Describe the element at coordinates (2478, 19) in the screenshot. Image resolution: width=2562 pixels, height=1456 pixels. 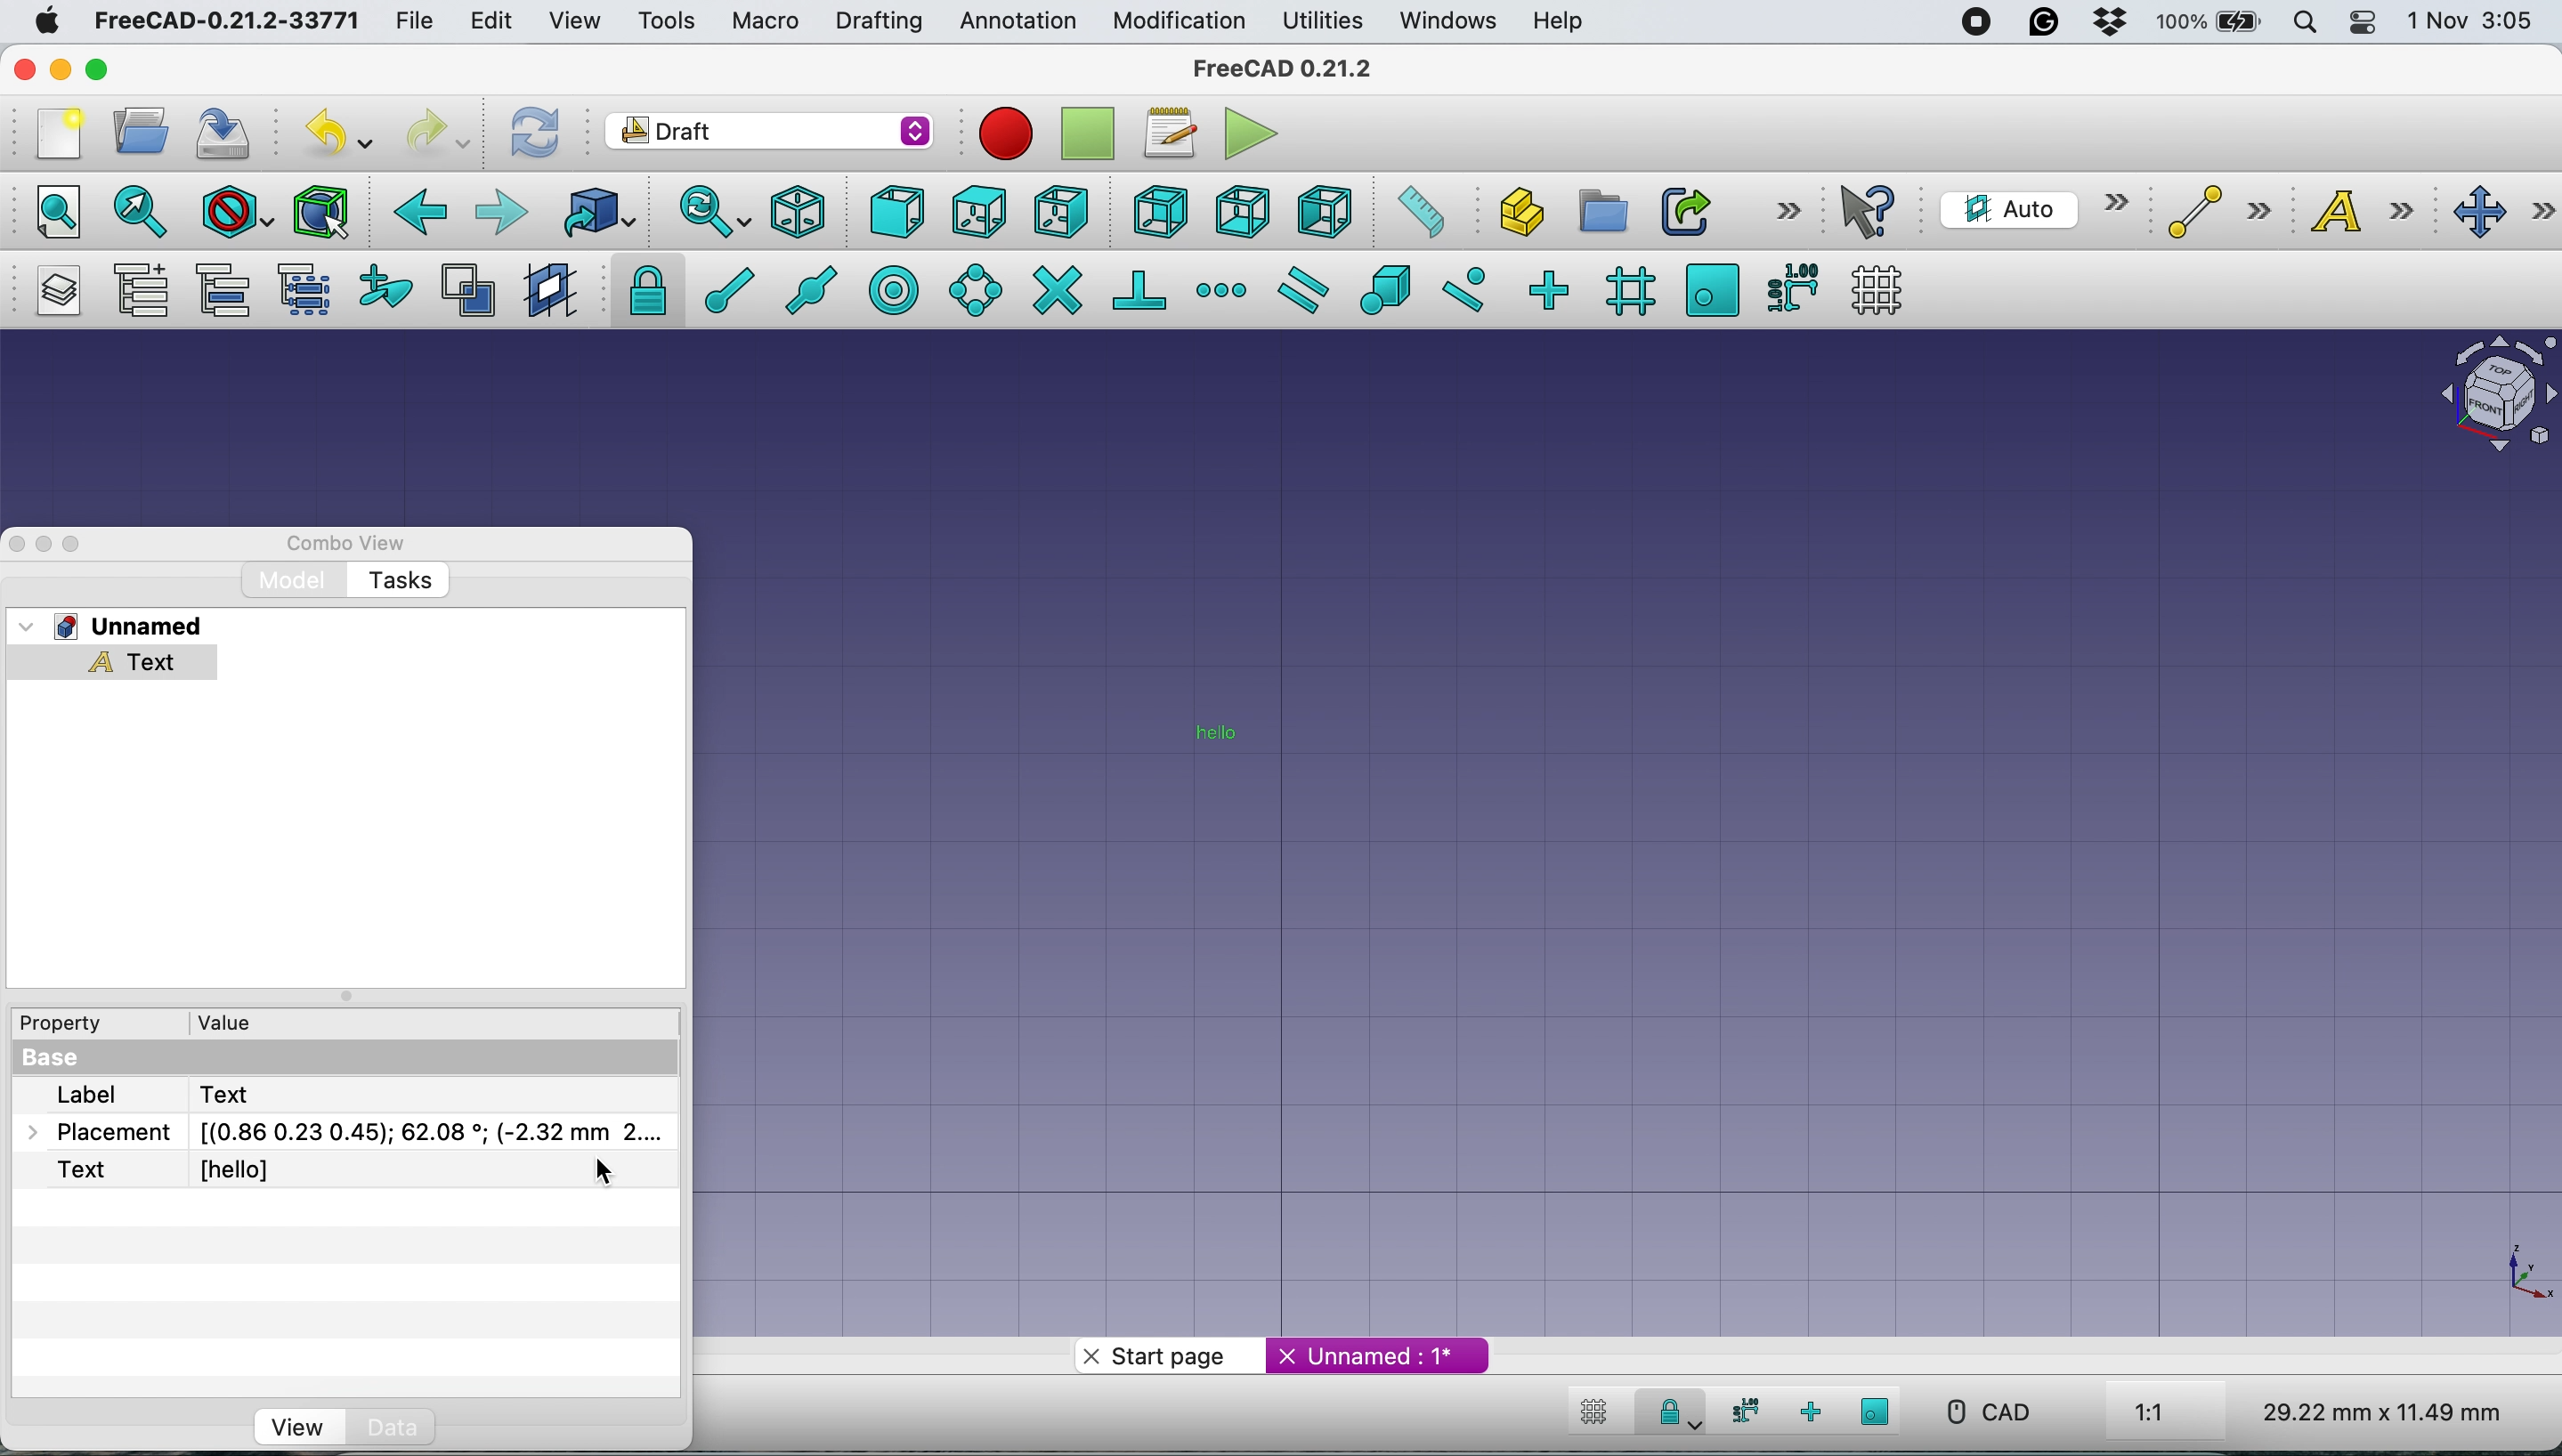
I see `date and time` at that location.